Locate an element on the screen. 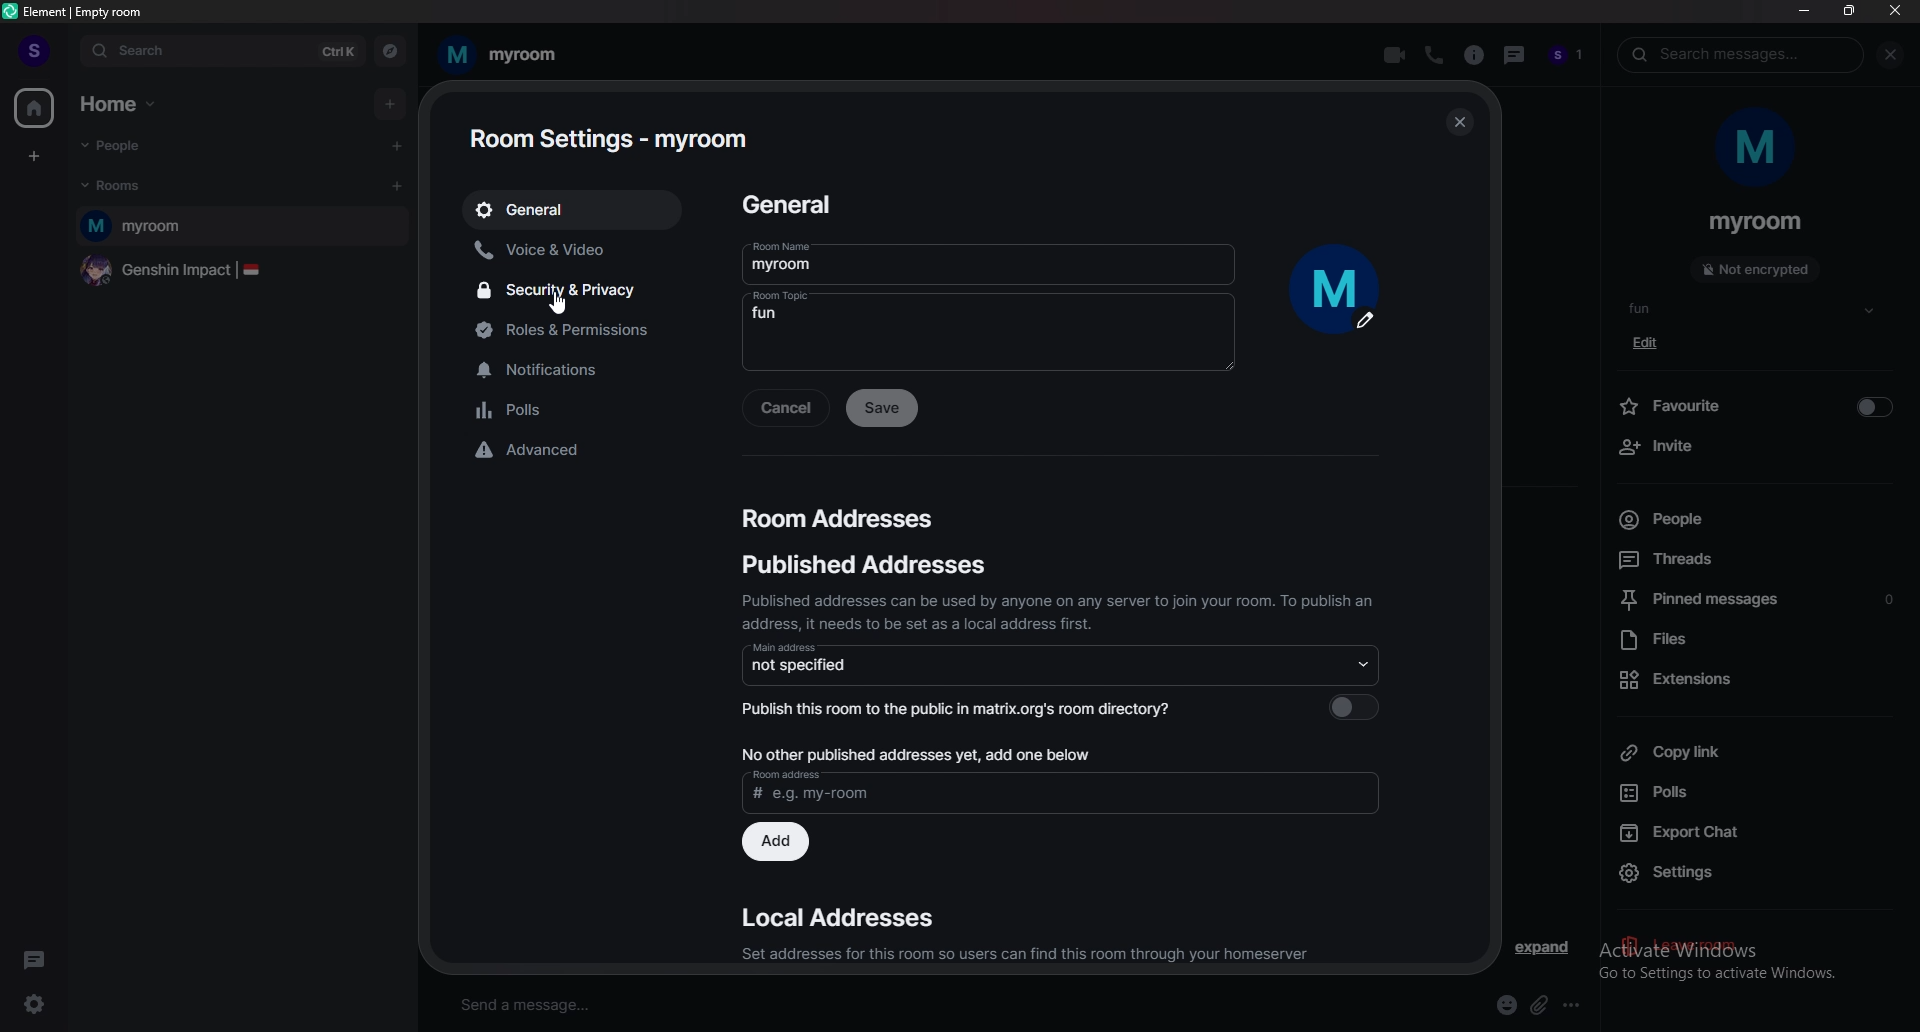  create a space is located at coordinates (32, 159).